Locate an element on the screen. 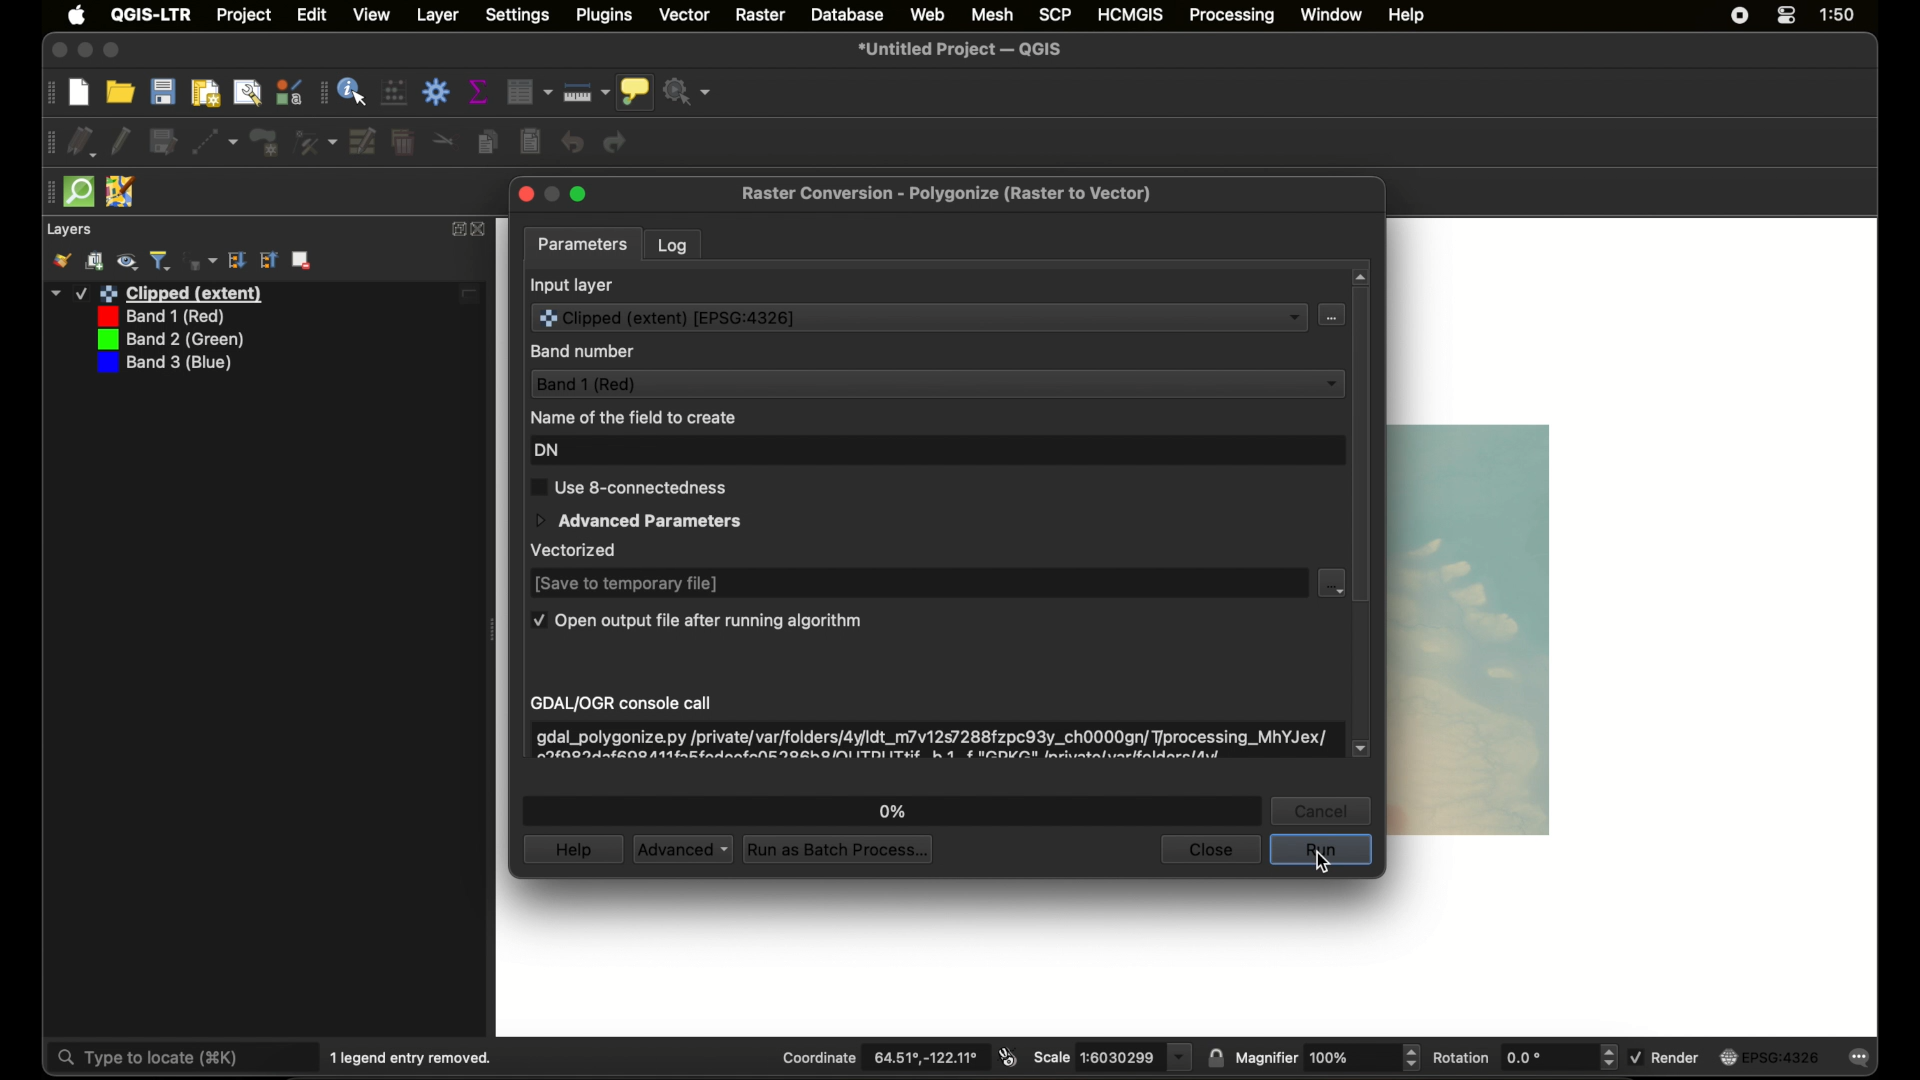  1 legend entry removed is located at coordinates (415, 1058).